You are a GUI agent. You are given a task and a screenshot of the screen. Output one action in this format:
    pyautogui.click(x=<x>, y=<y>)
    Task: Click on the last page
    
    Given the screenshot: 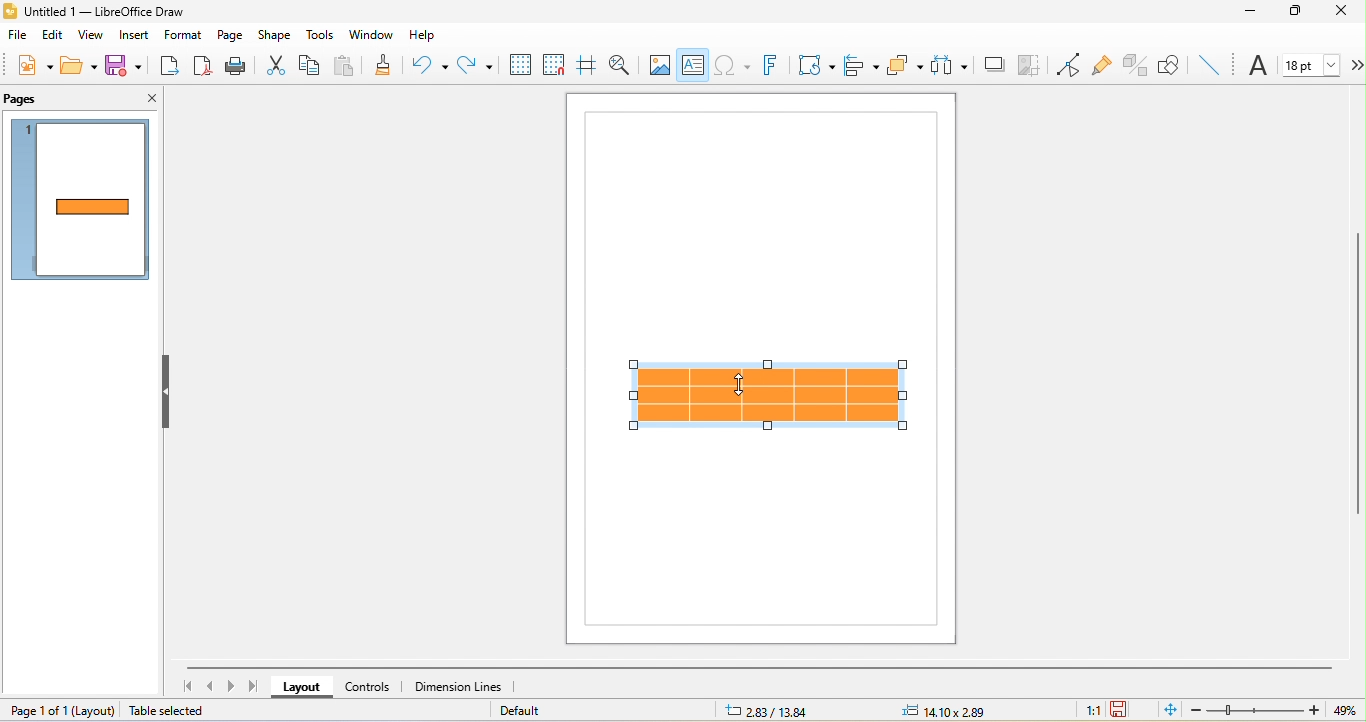 What is the action you would take?
    pyautogui.click(x=258, y=688)
    